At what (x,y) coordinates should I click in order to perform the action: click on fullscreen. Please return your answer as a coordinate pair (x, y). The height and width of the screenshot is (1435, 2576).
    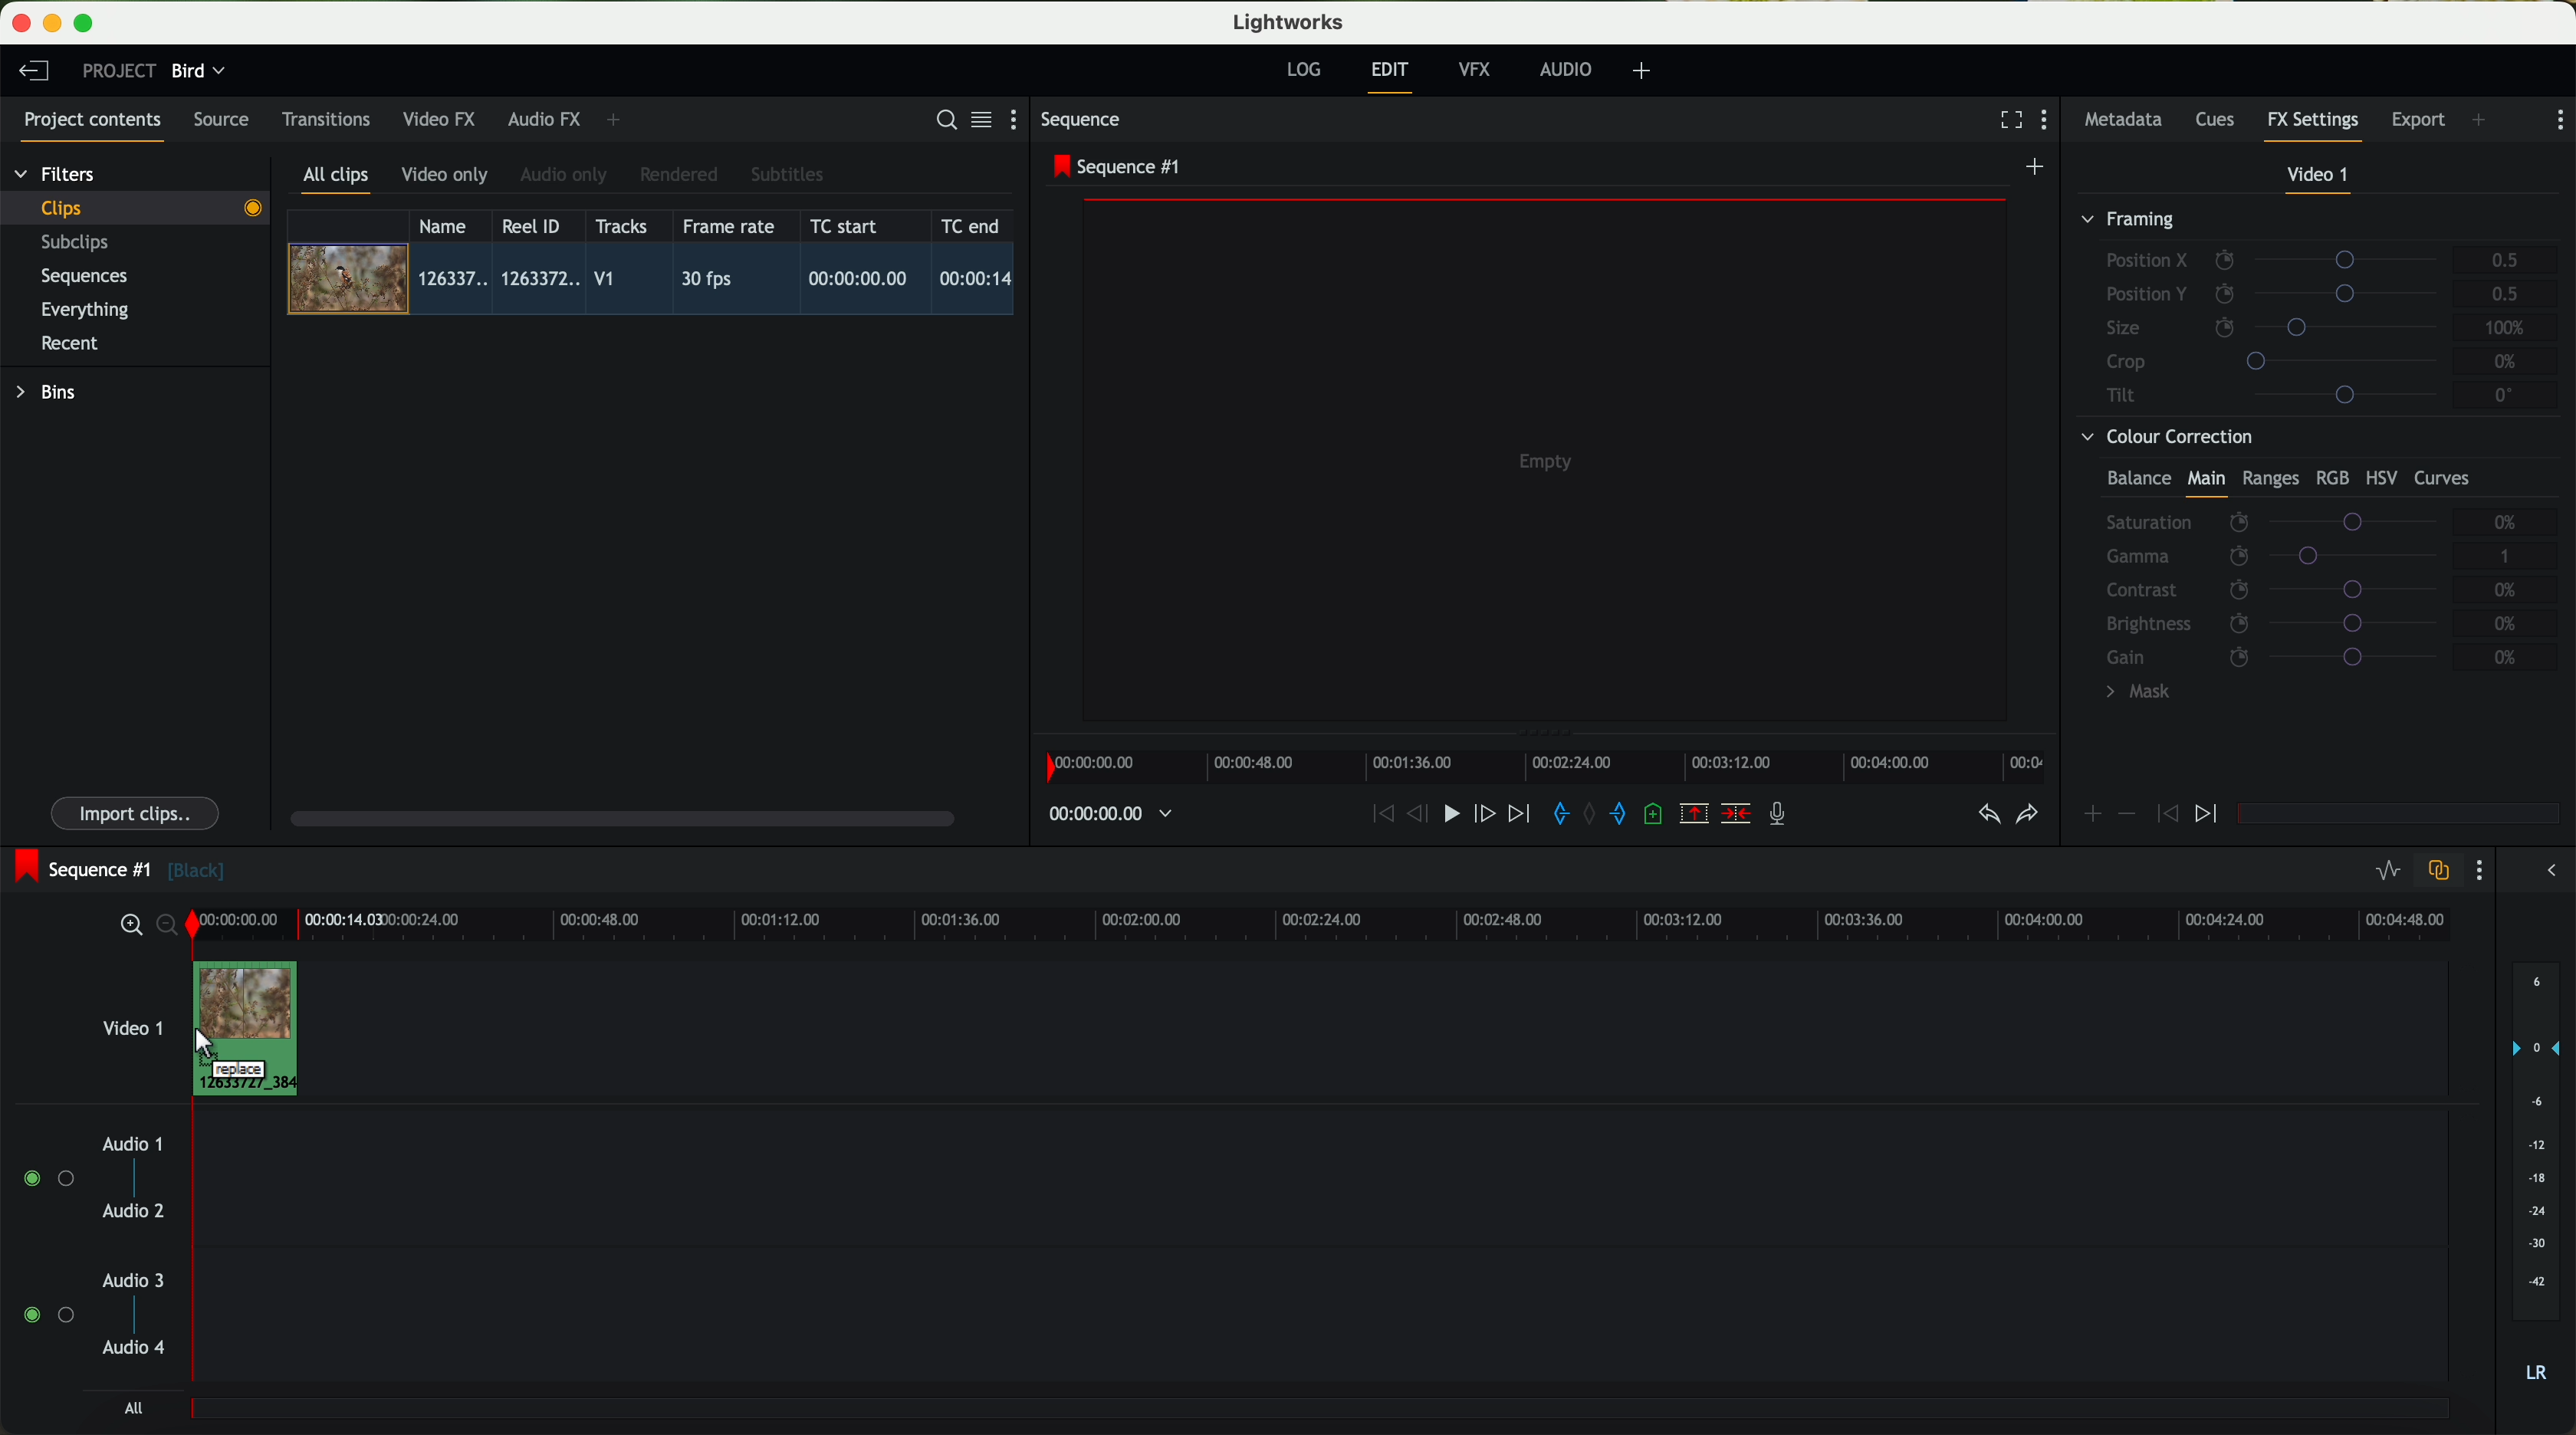
    Looking at the image, I should click on (2007, 119).